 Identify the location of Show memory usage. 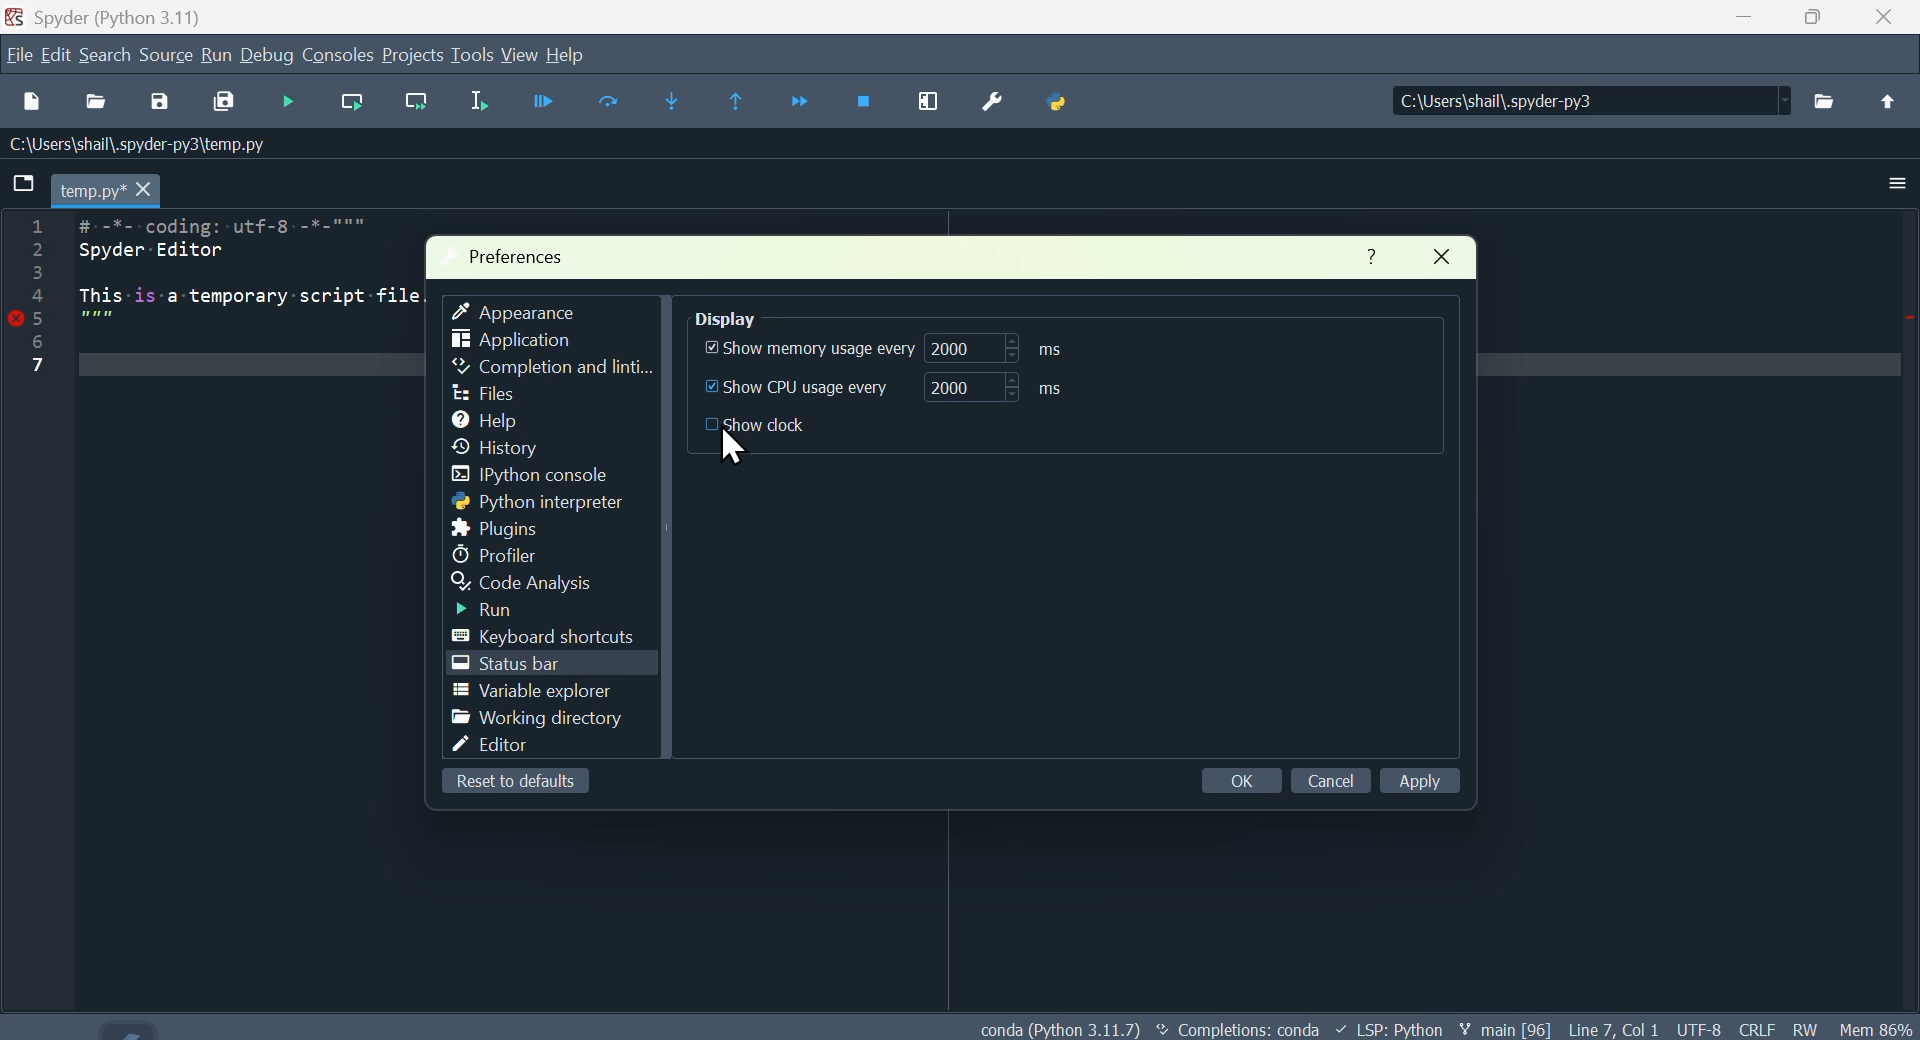
(876, 351).